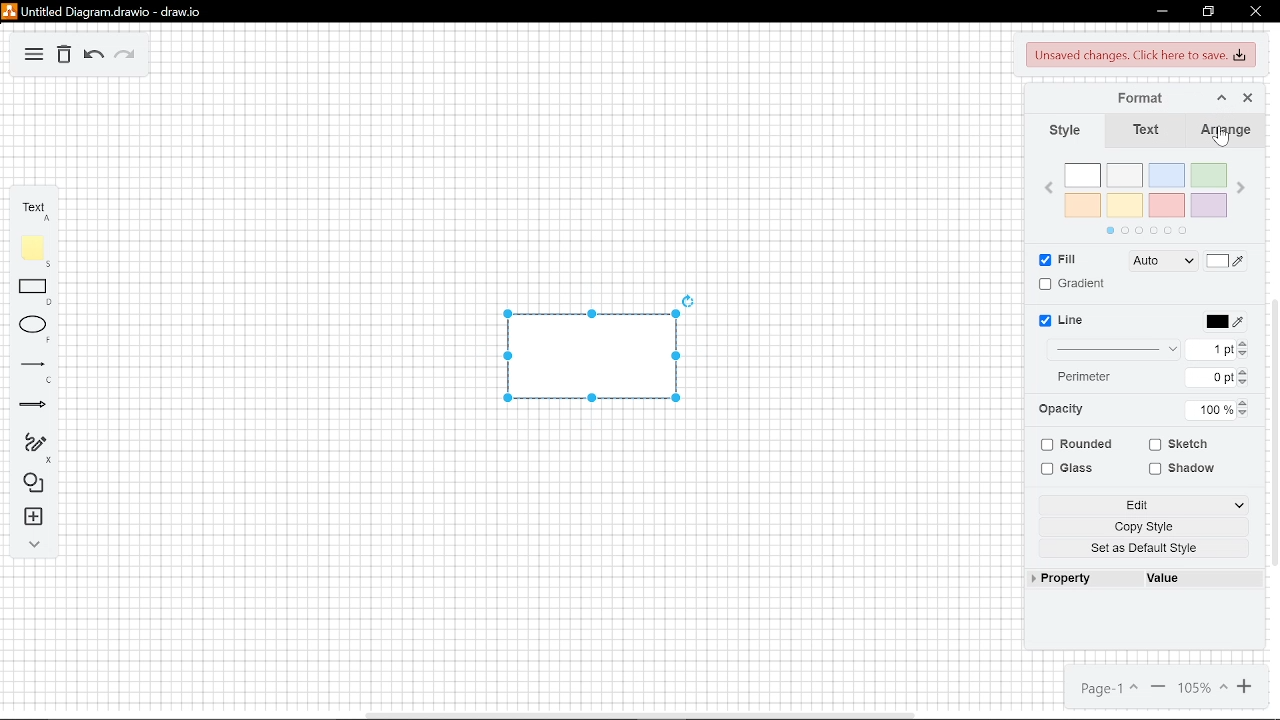 The image size is (1280, 720). What do you see at coordinates (1223, 261) in the screenshot?
I see `fill color` at bounding box center [1223, 261].